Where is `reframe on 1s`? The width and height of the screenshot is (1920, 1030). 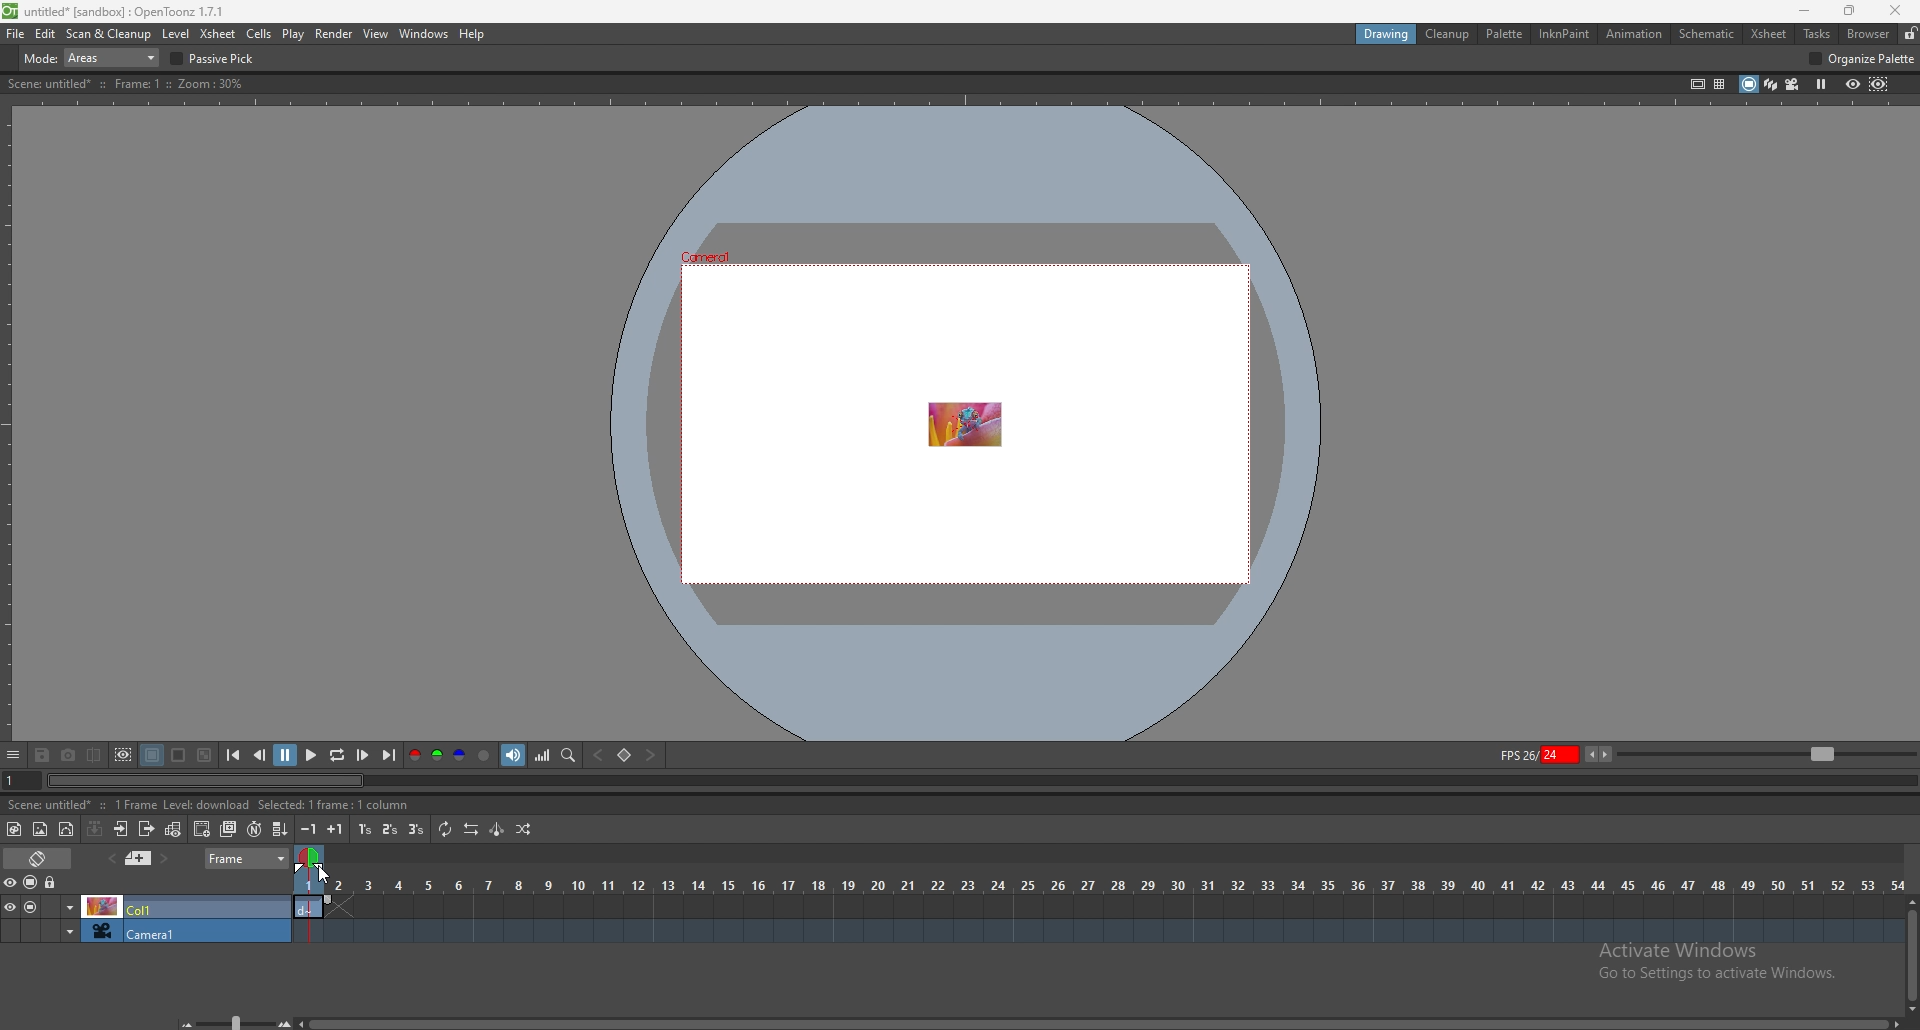
reframe on 1s is located at coordinates (365, 830).